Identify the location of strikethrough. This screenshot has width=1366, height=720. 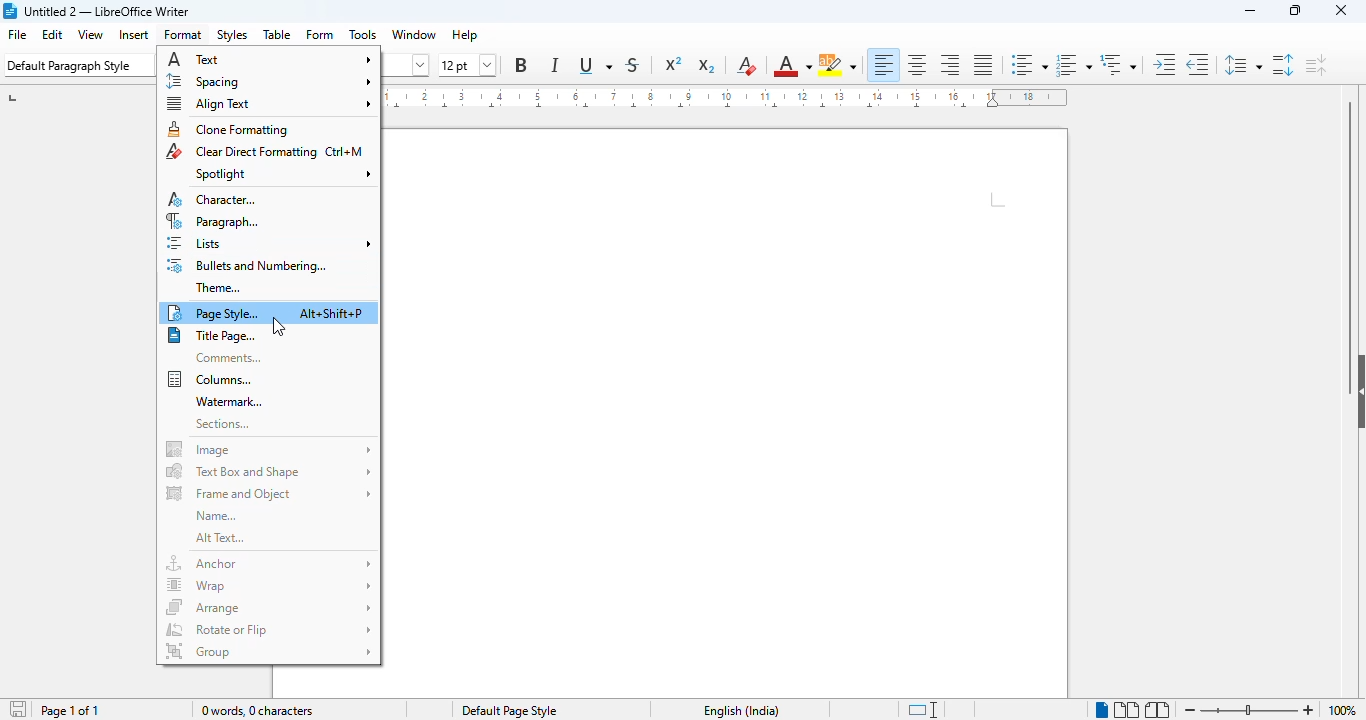
(632, 66).